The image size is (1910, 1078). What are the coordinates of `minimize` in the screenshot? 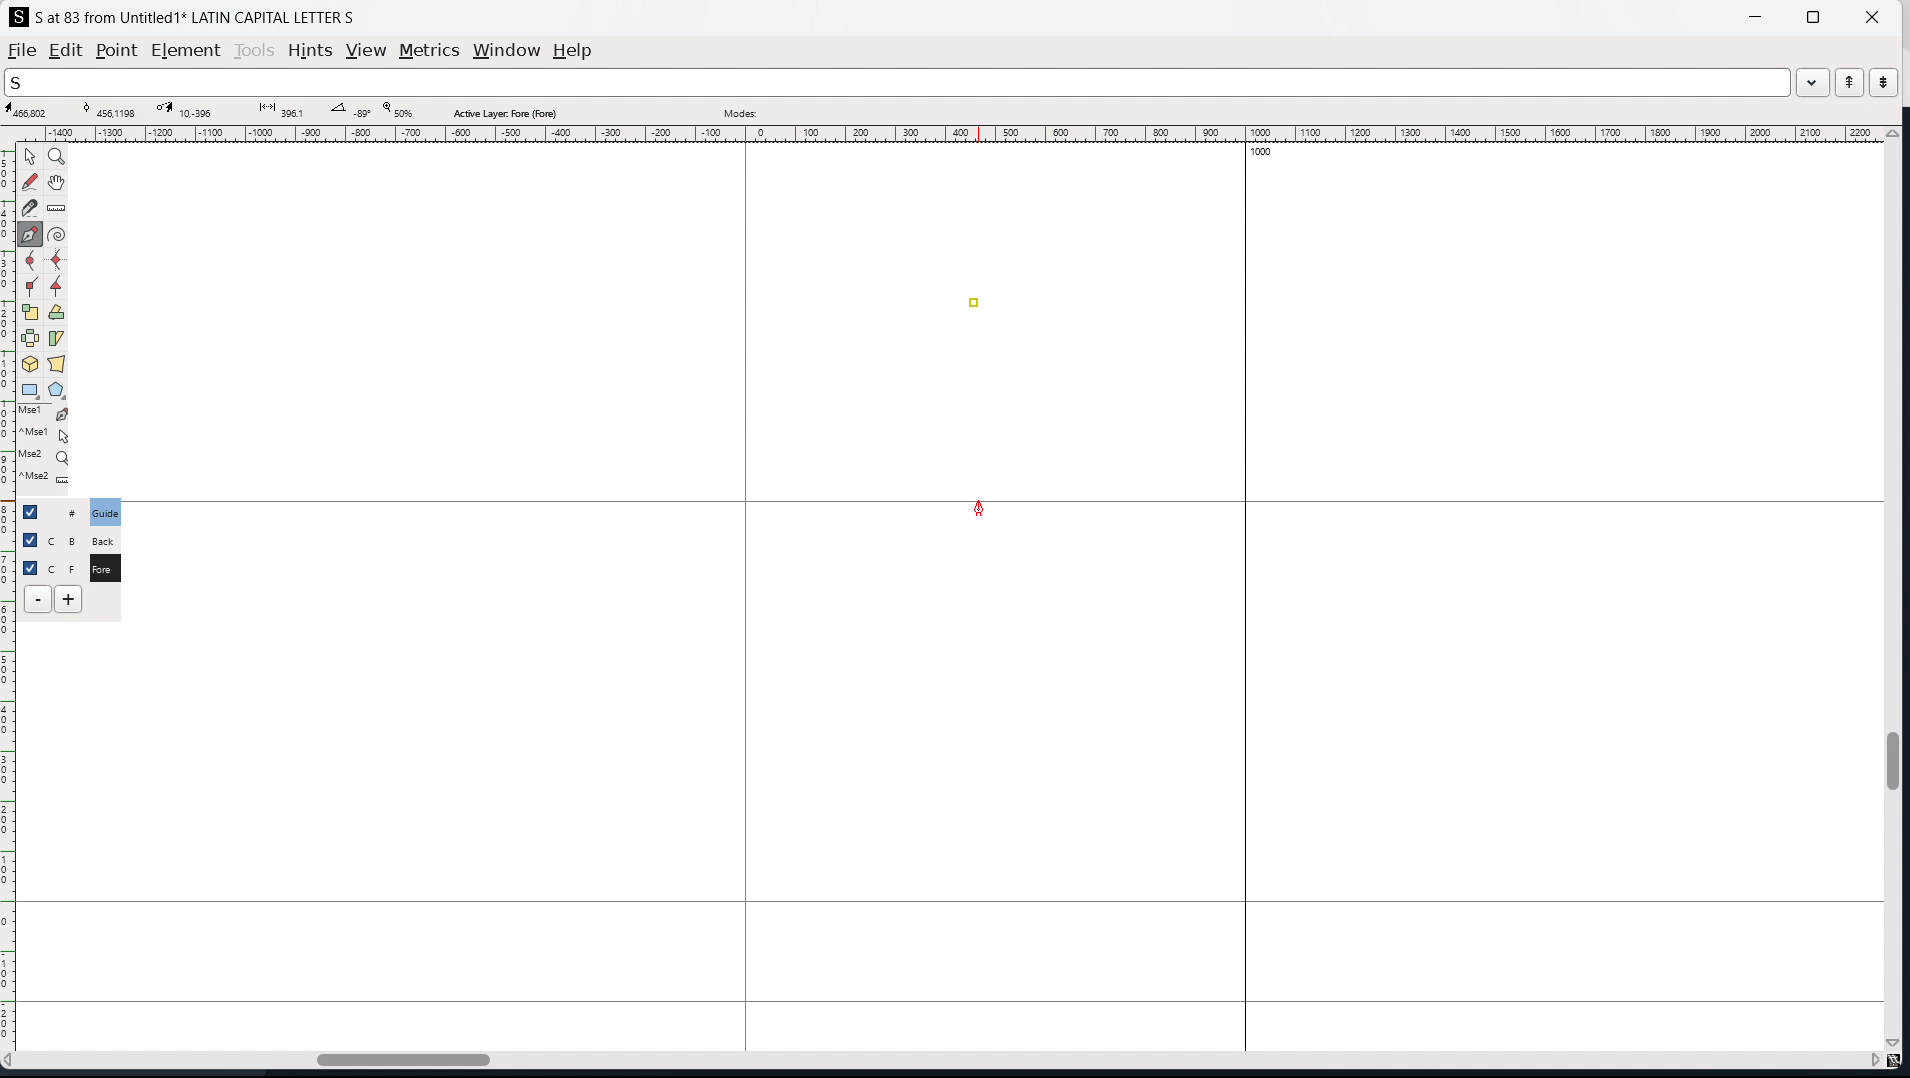 It's located at (1758, 15).